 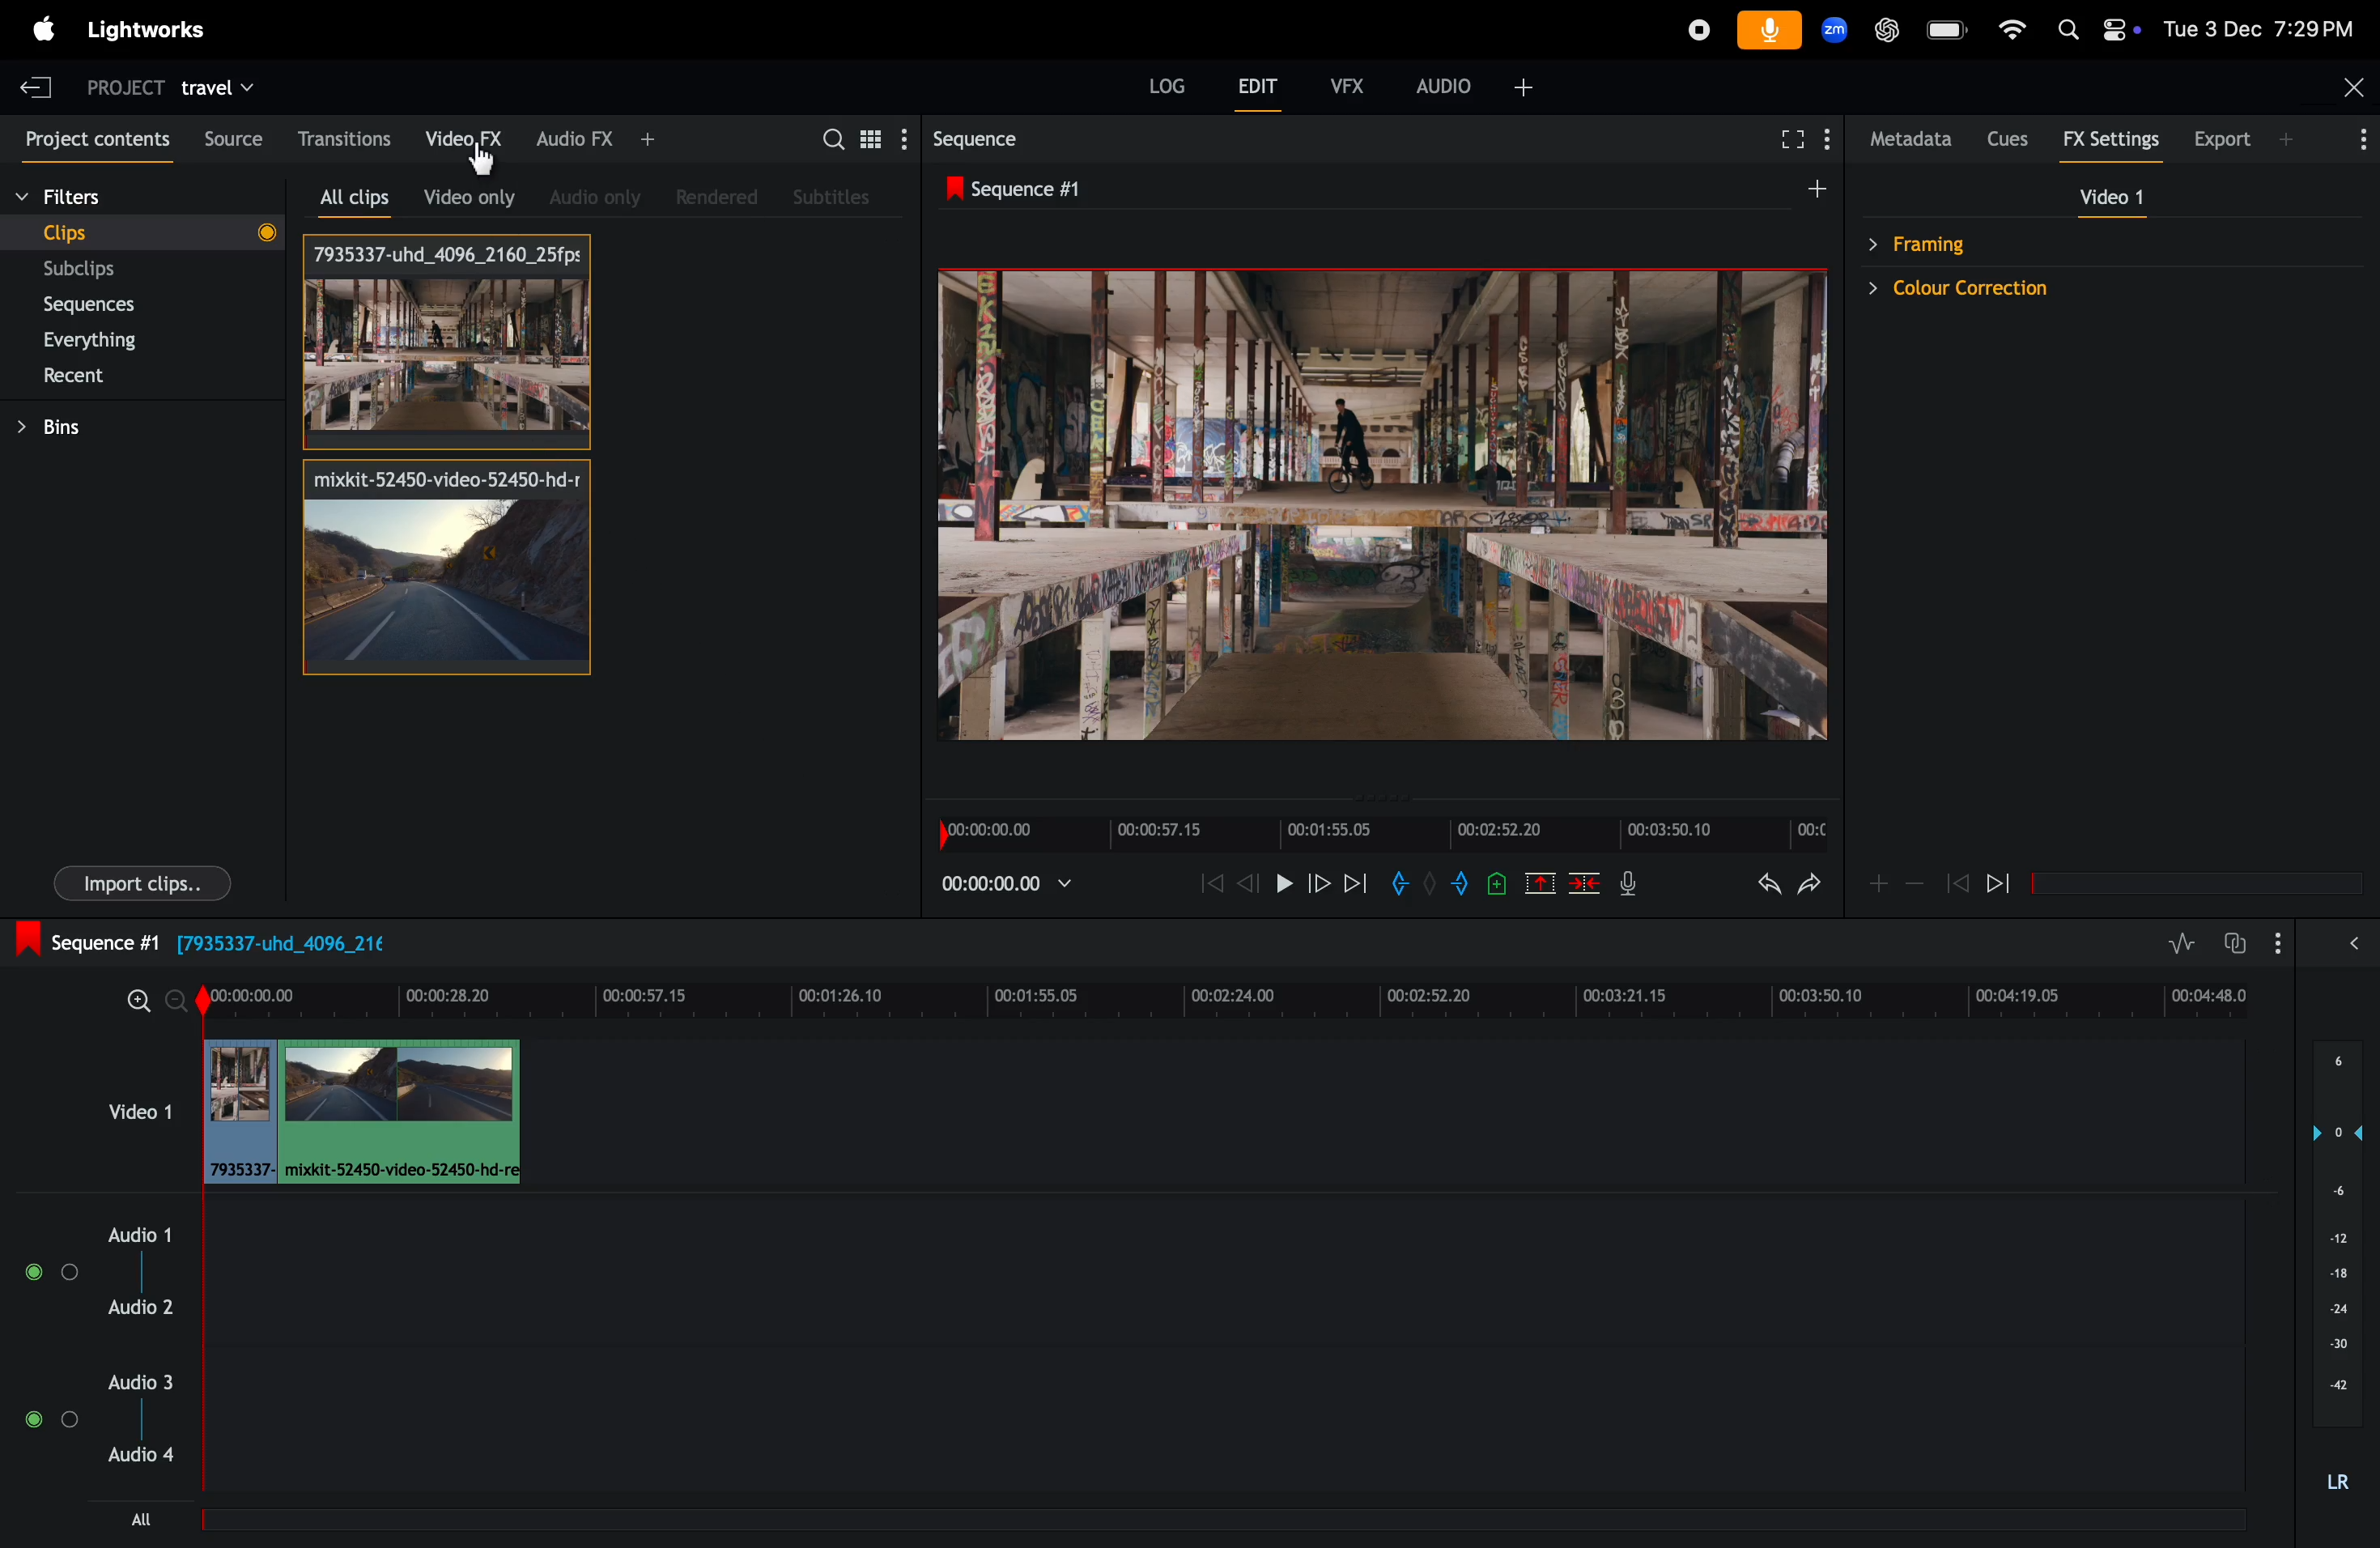 I want to click on togle between the list view, so click(x=874, y=142).